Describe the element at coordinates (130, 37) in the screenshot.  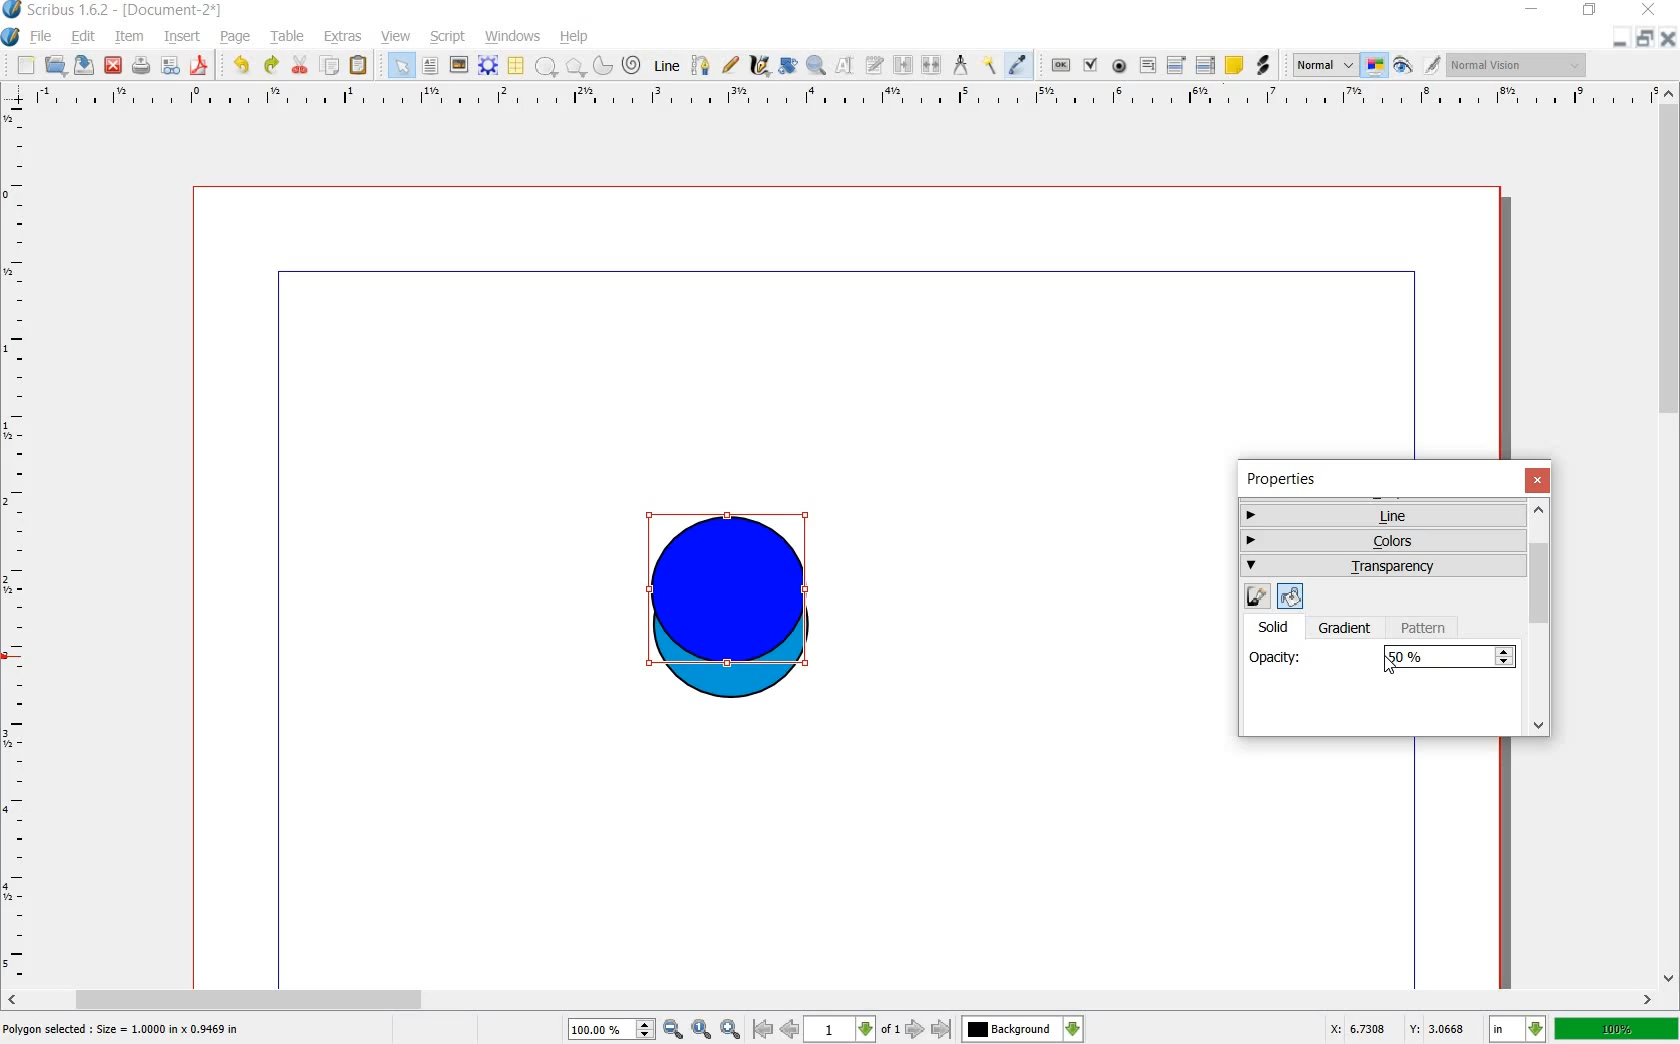
I see `item` at that location.